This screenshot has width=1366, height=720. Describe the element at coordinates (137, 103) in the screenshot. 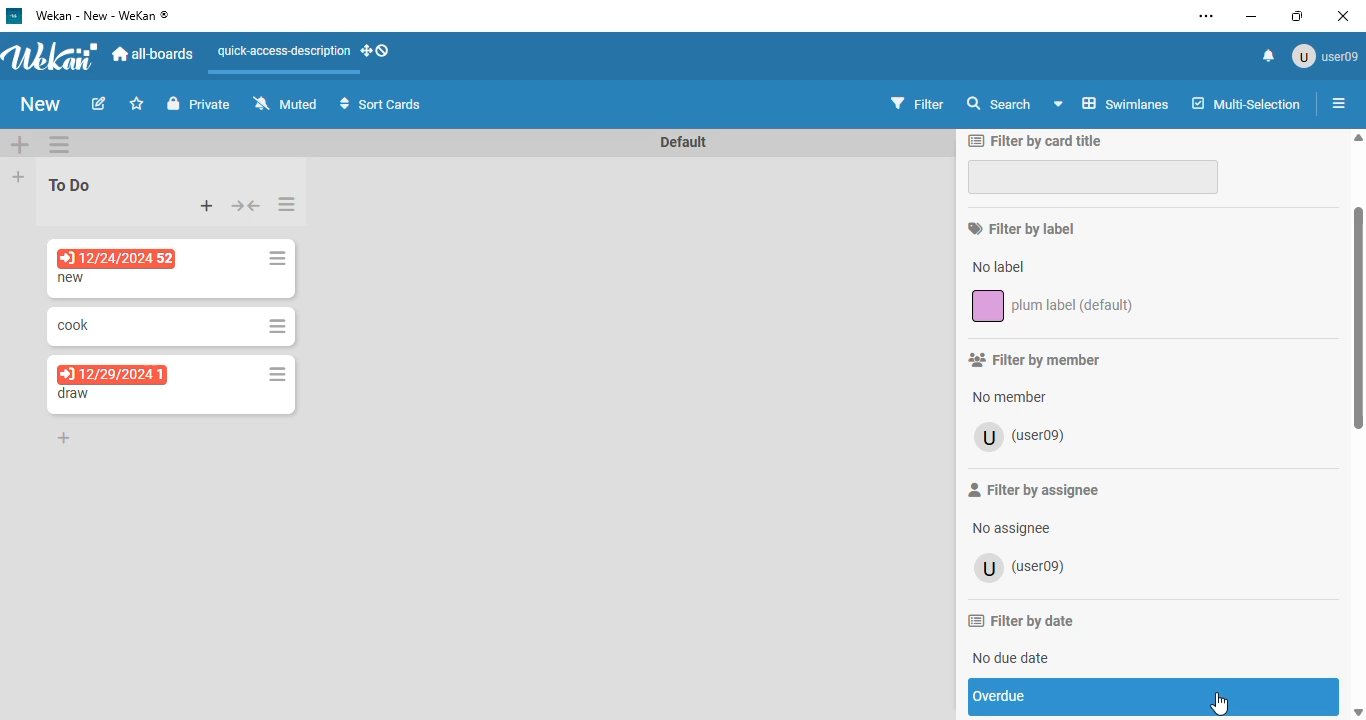

I see `click to star this board` at that location.